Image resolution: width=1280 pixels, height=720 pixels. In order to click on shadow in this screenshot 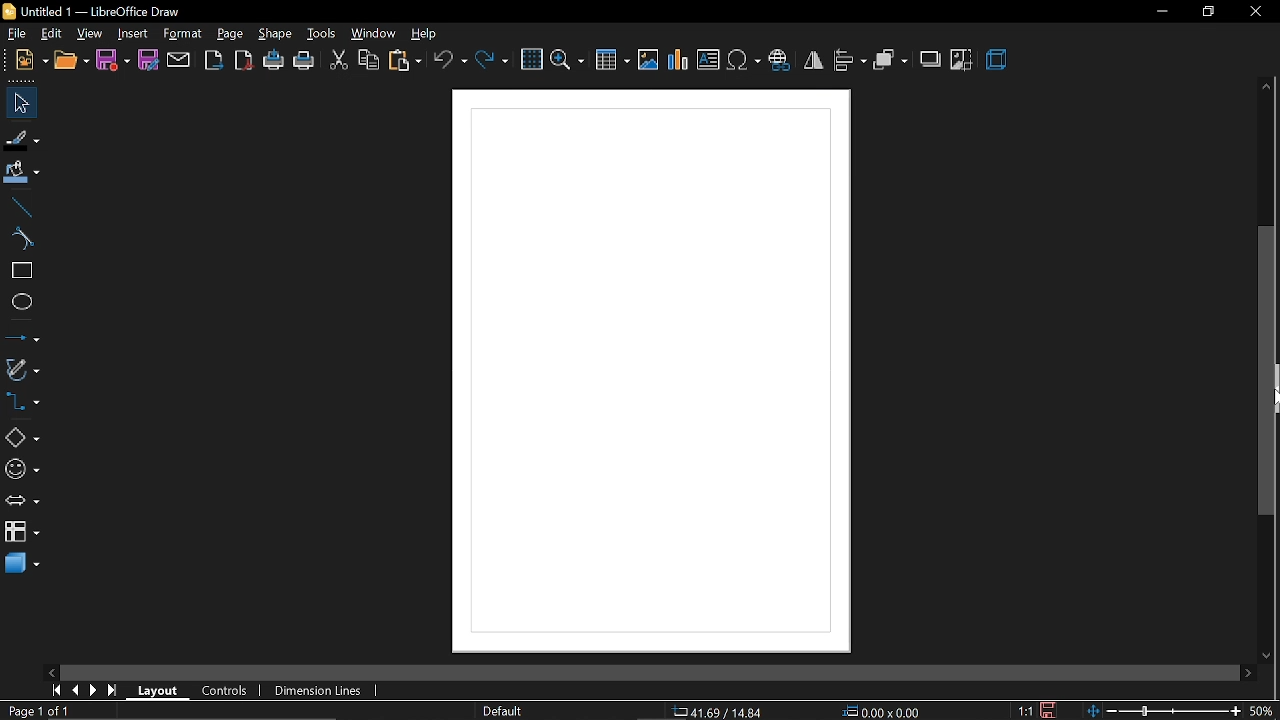, I will do `click(929, 58)`.